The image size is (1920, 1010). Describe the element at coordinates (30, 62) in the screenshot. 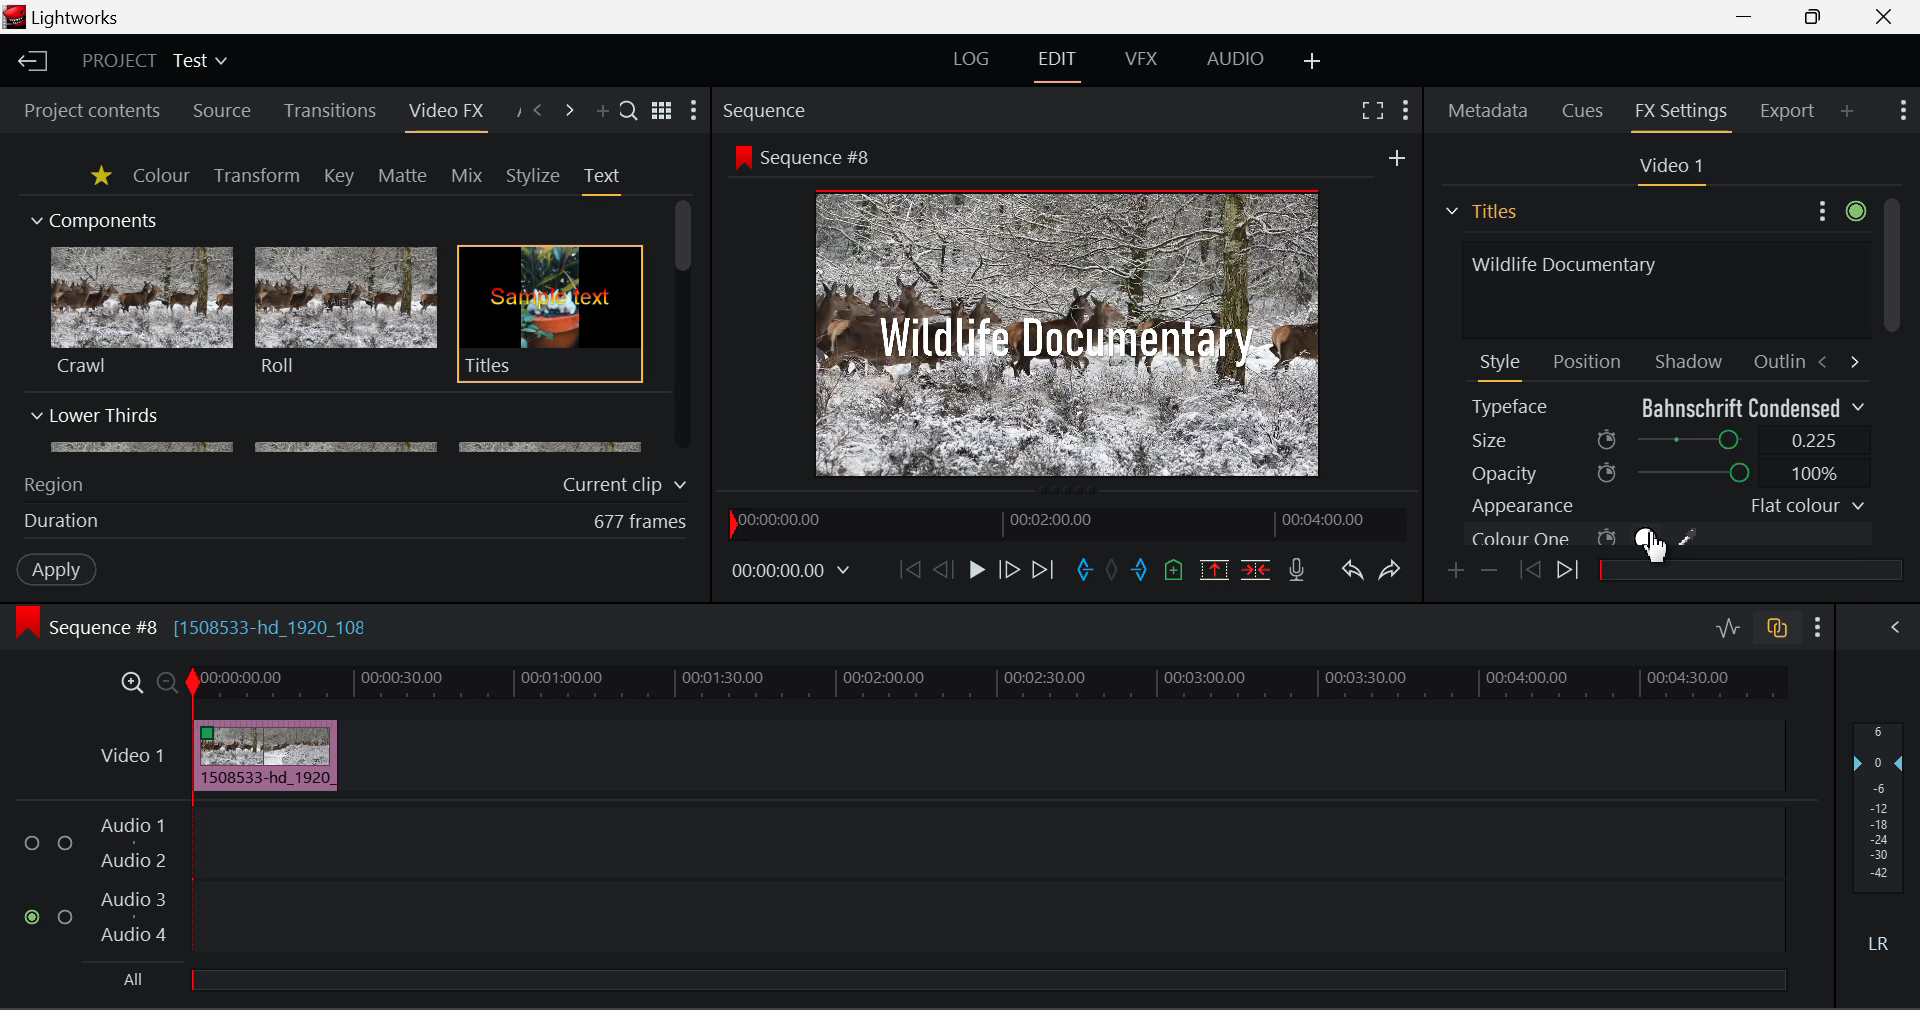

I see `Back to Homepage` at that location.